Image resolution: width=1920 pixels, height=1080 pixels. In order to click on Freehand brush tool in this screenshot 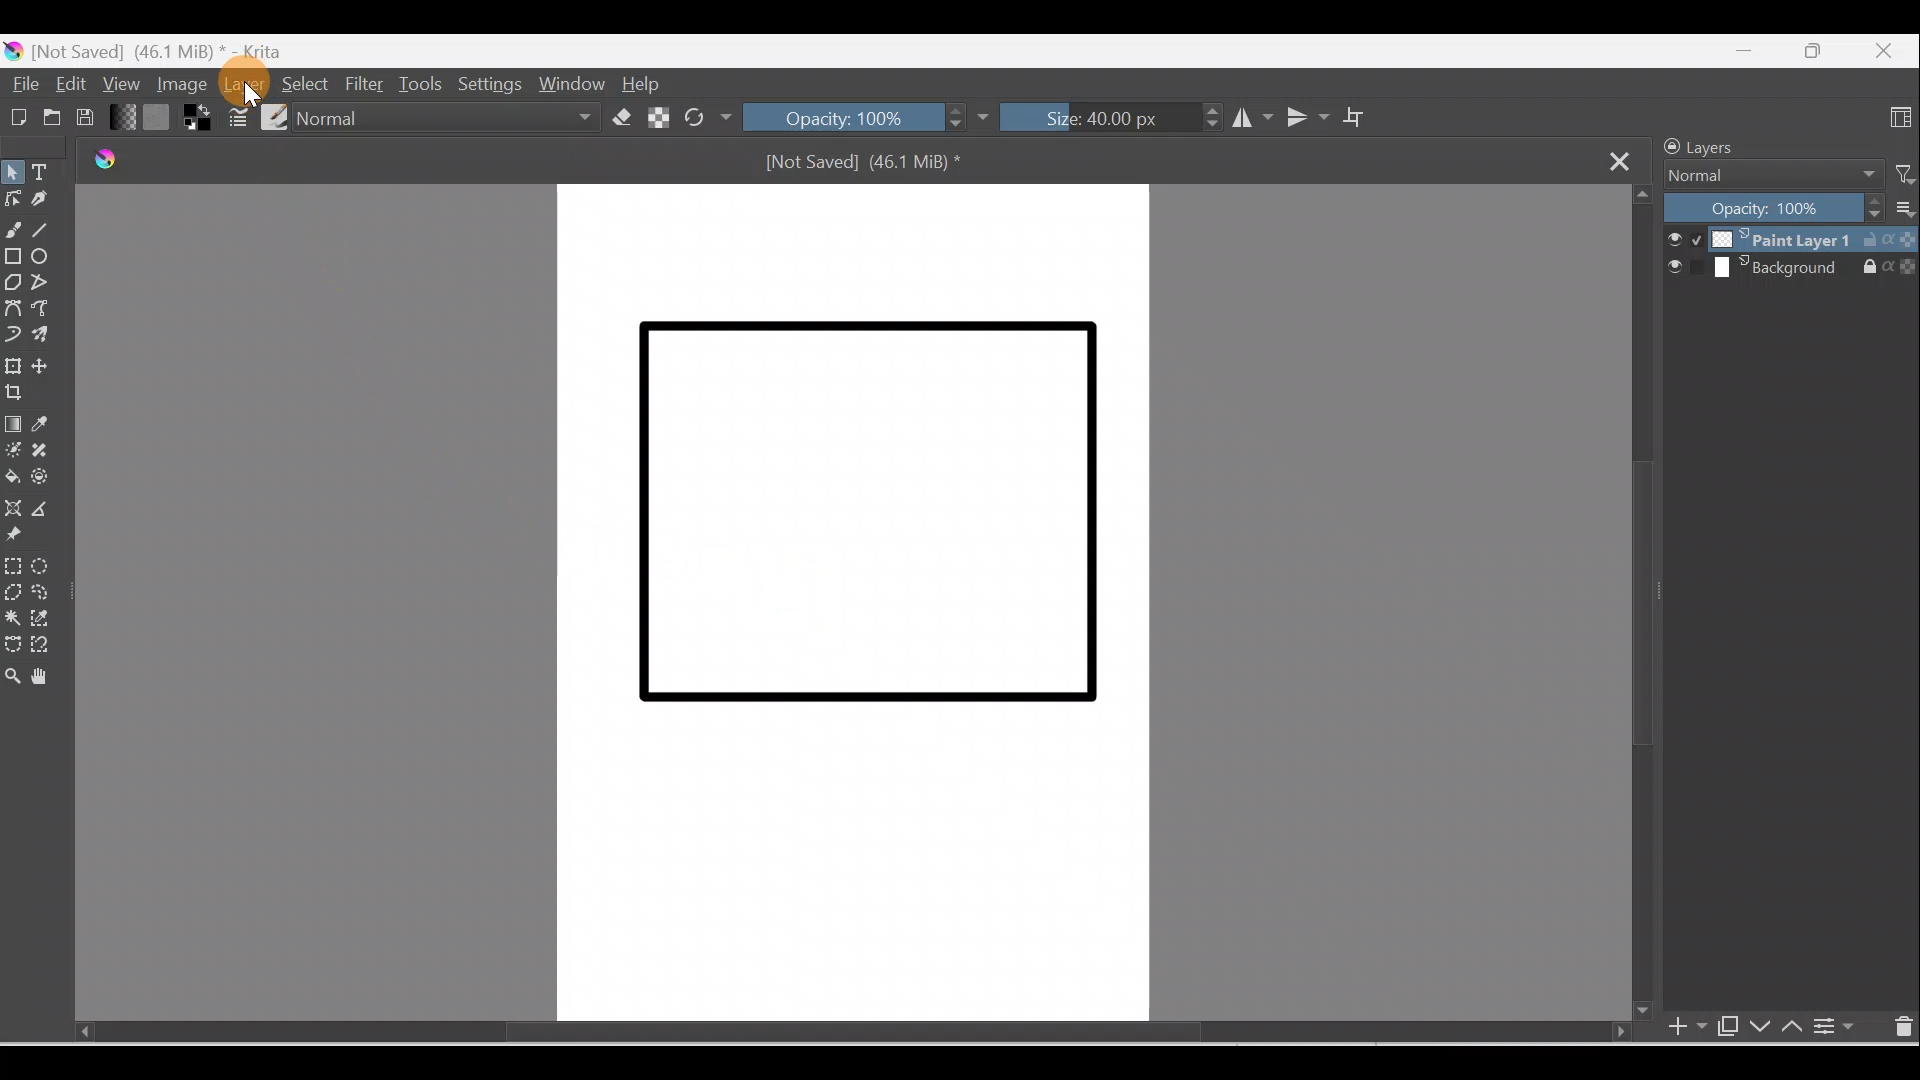, I will do `click(14, 231)`.